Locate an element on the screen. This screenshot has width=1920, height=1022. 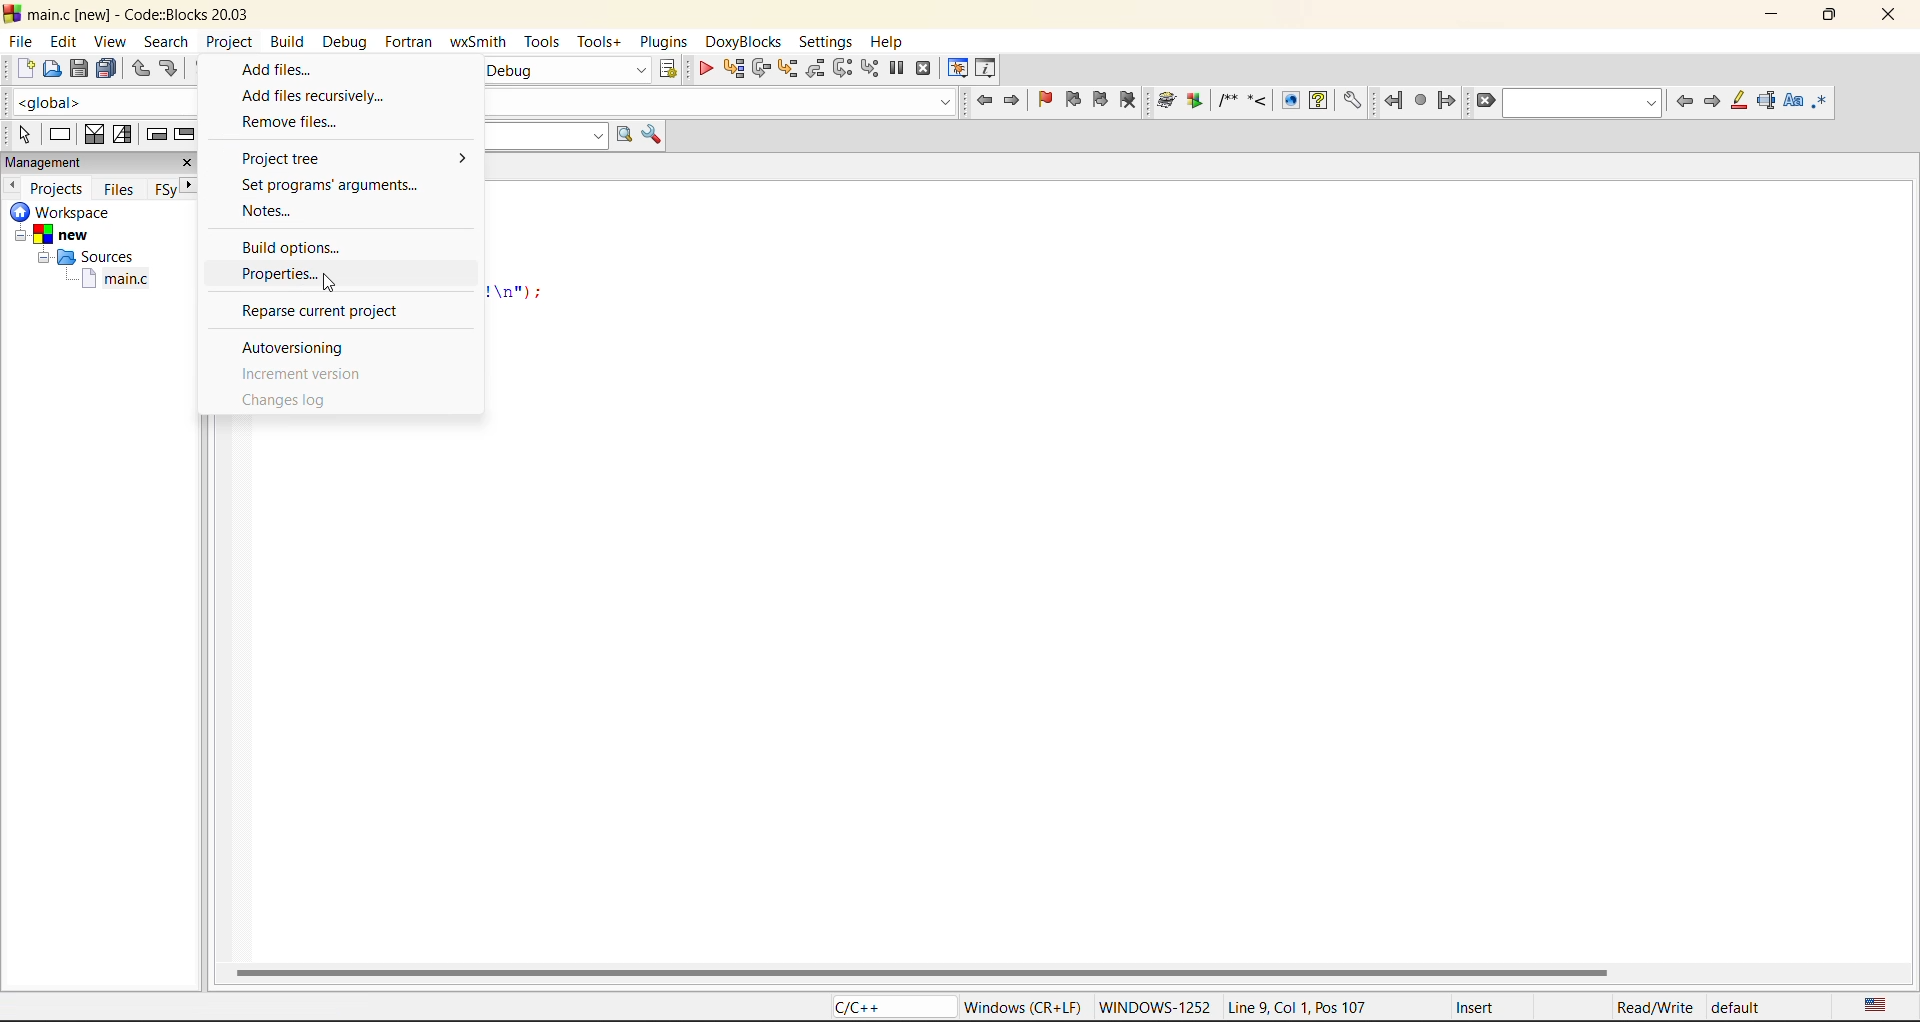
 is located at coordinates (1487, 102).